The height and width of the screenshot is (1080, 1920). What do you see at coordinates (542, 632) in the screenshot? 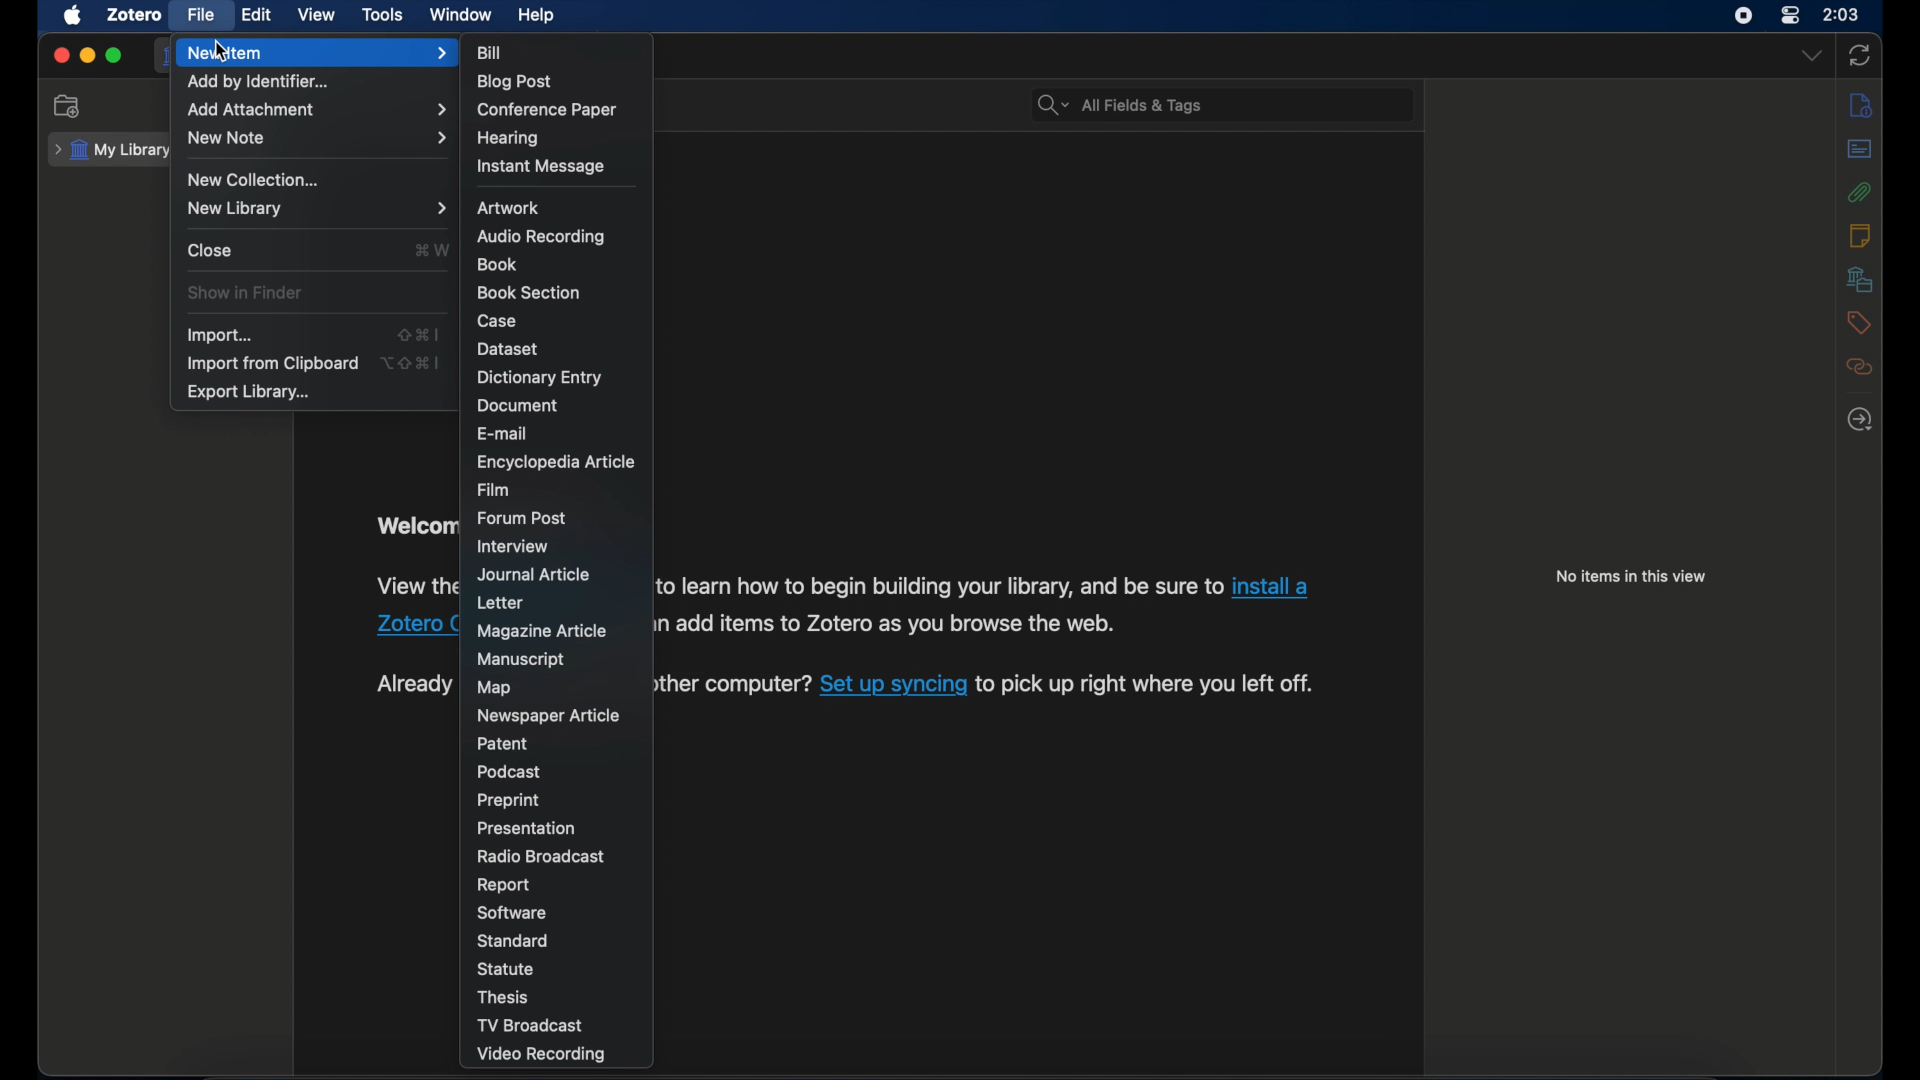
I see `magazine article` at bounding box center [542, 632].